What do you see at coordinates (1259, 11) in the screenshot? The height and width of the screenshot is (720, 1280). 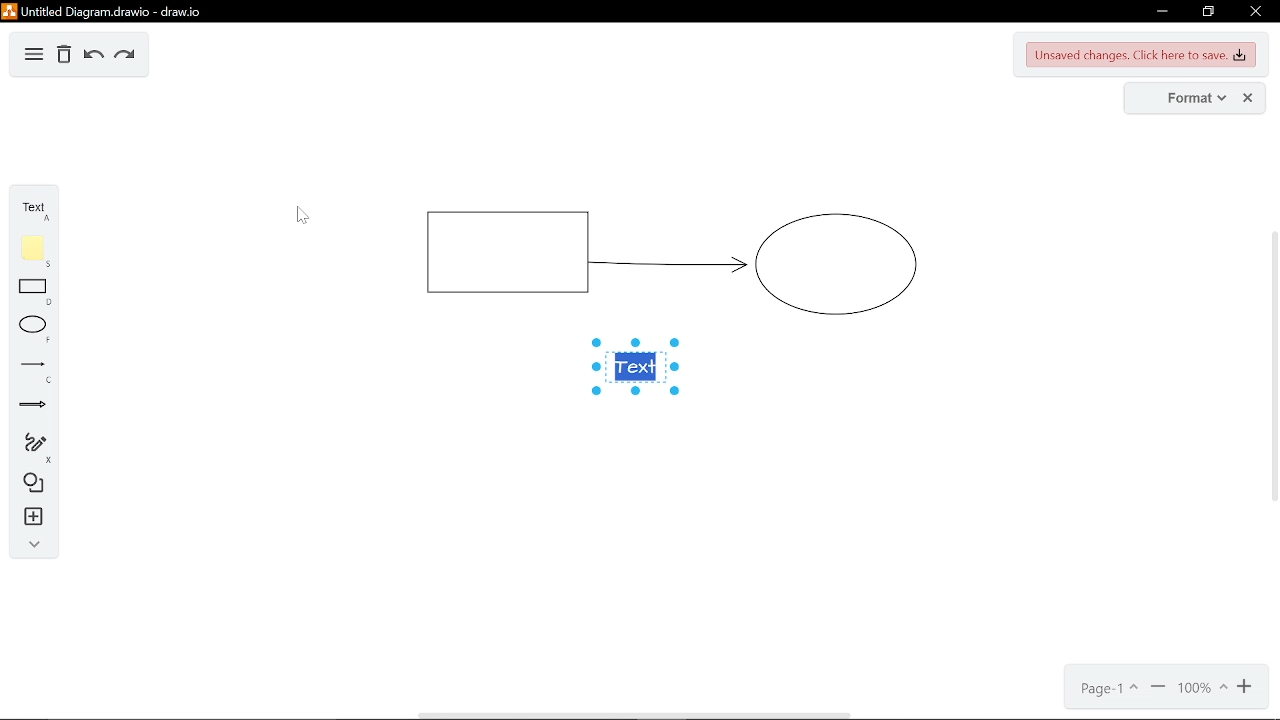 I see `close` at bounding box center [1259, 11].